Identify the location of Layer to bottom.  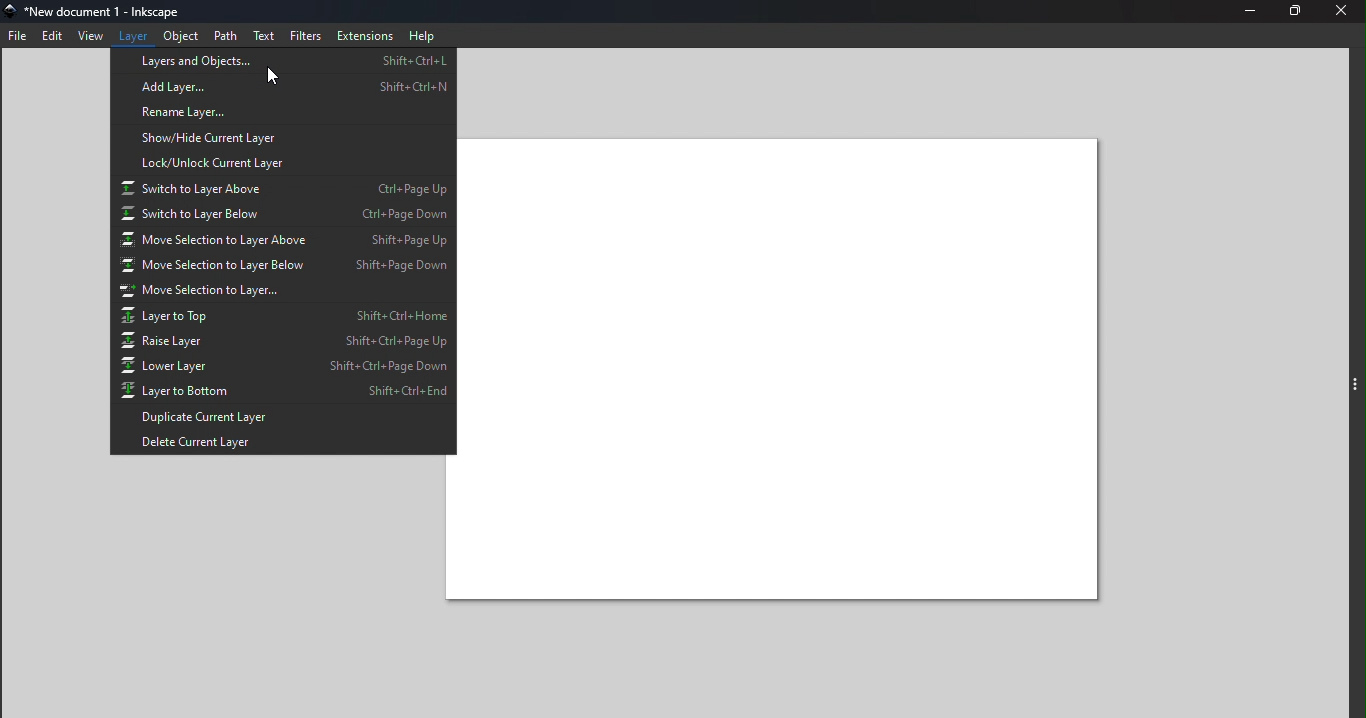
(283, 393).